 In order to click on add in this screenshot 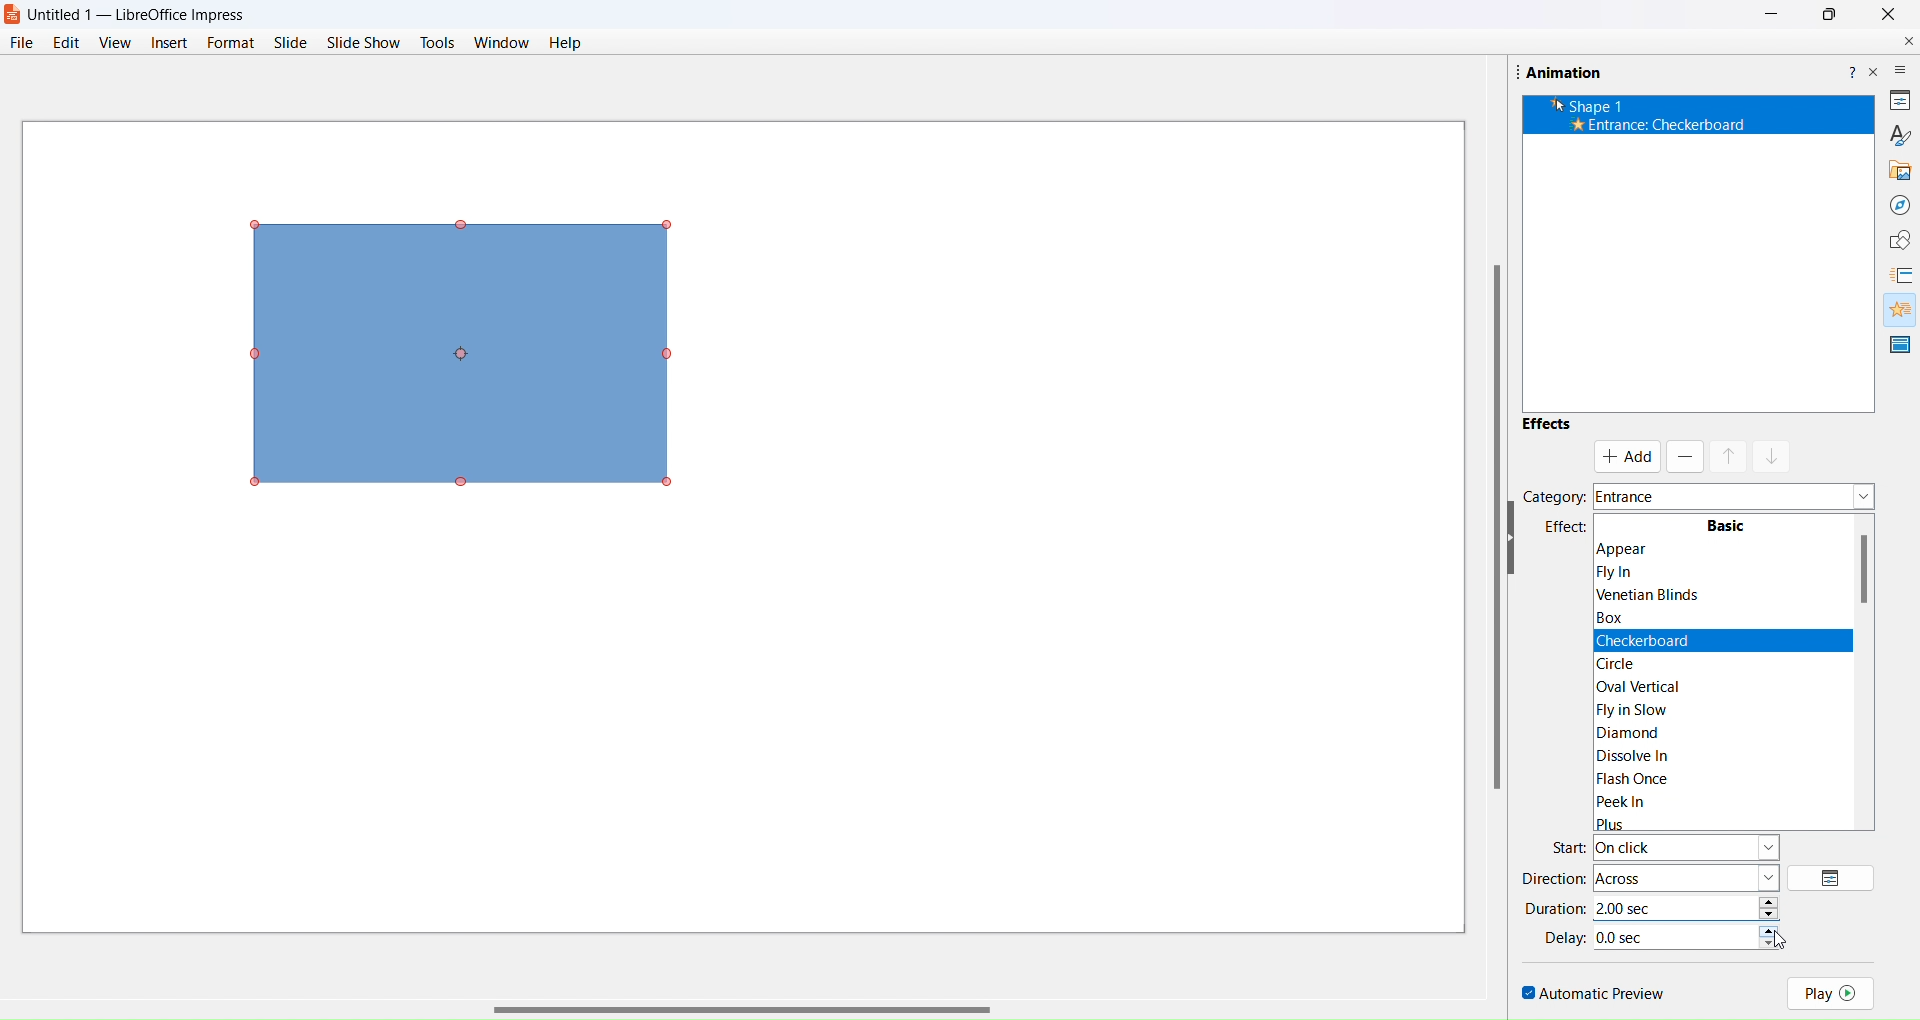, I will do `click(1628, 457)`.